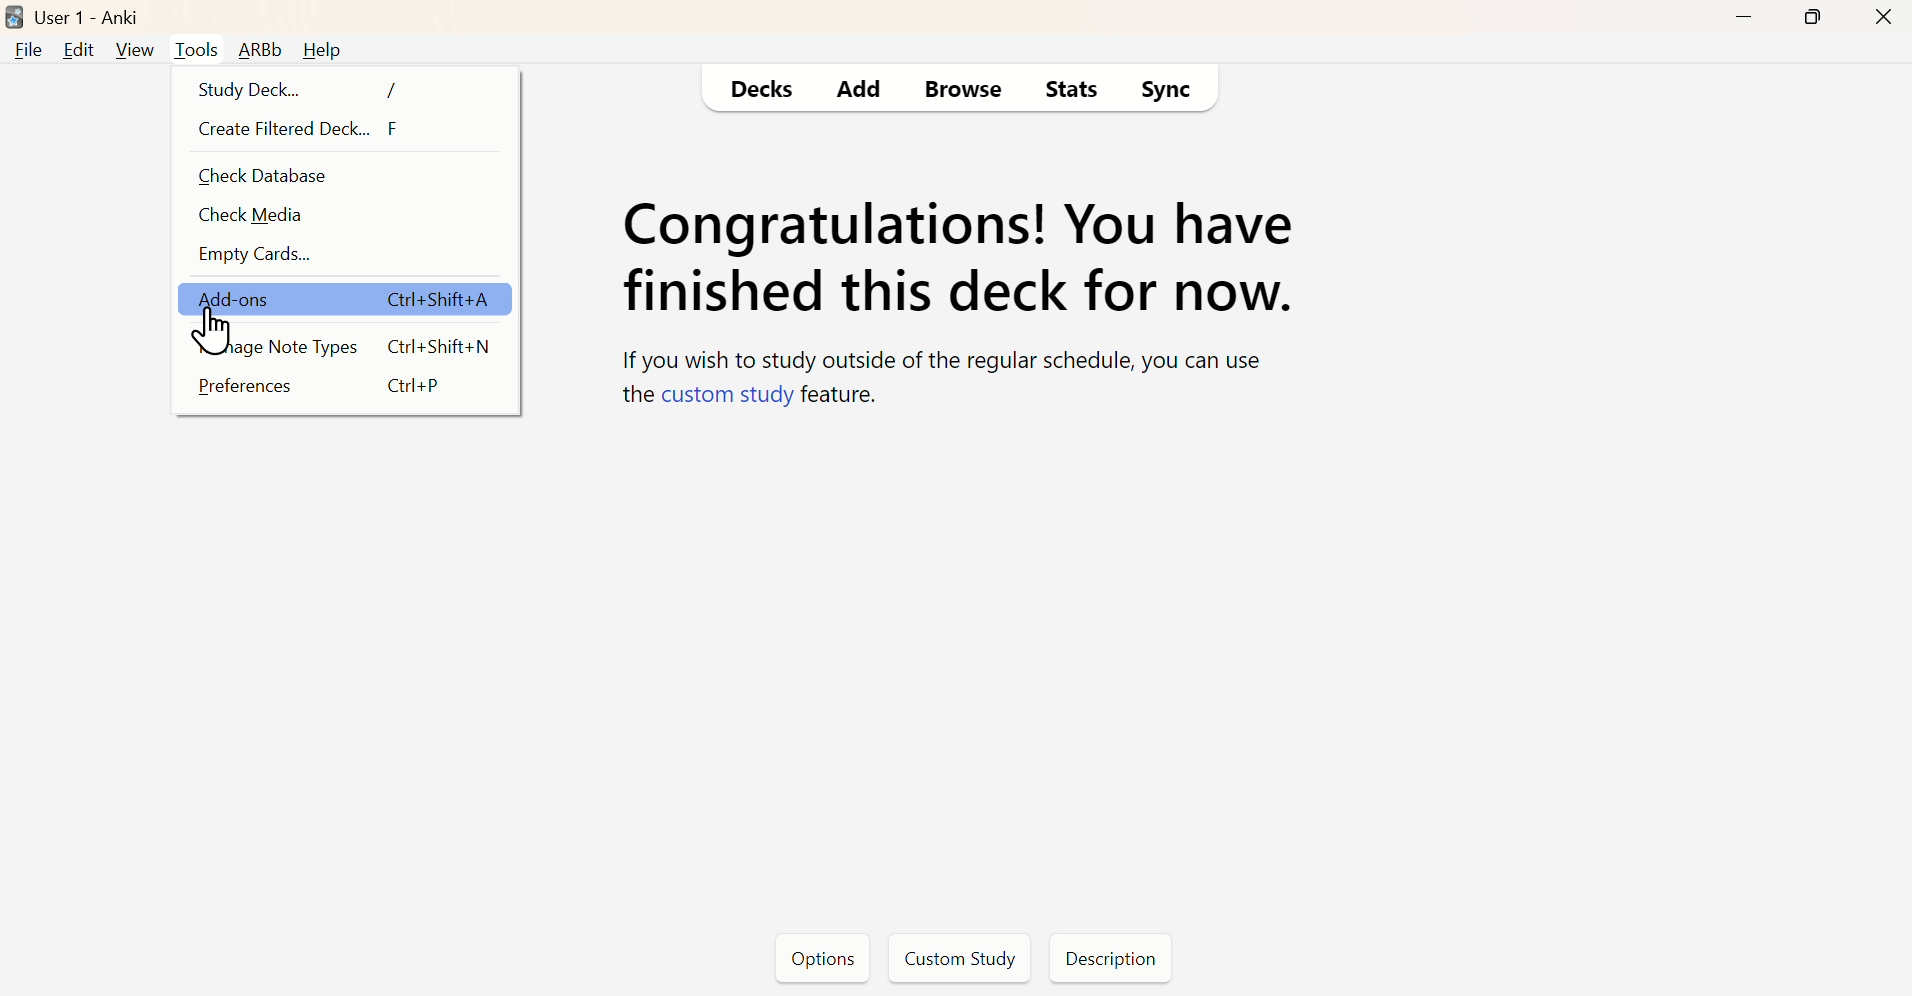  Describe the element at coordinates (253, 173) in the screenshot. I see `Check Database` at that location.